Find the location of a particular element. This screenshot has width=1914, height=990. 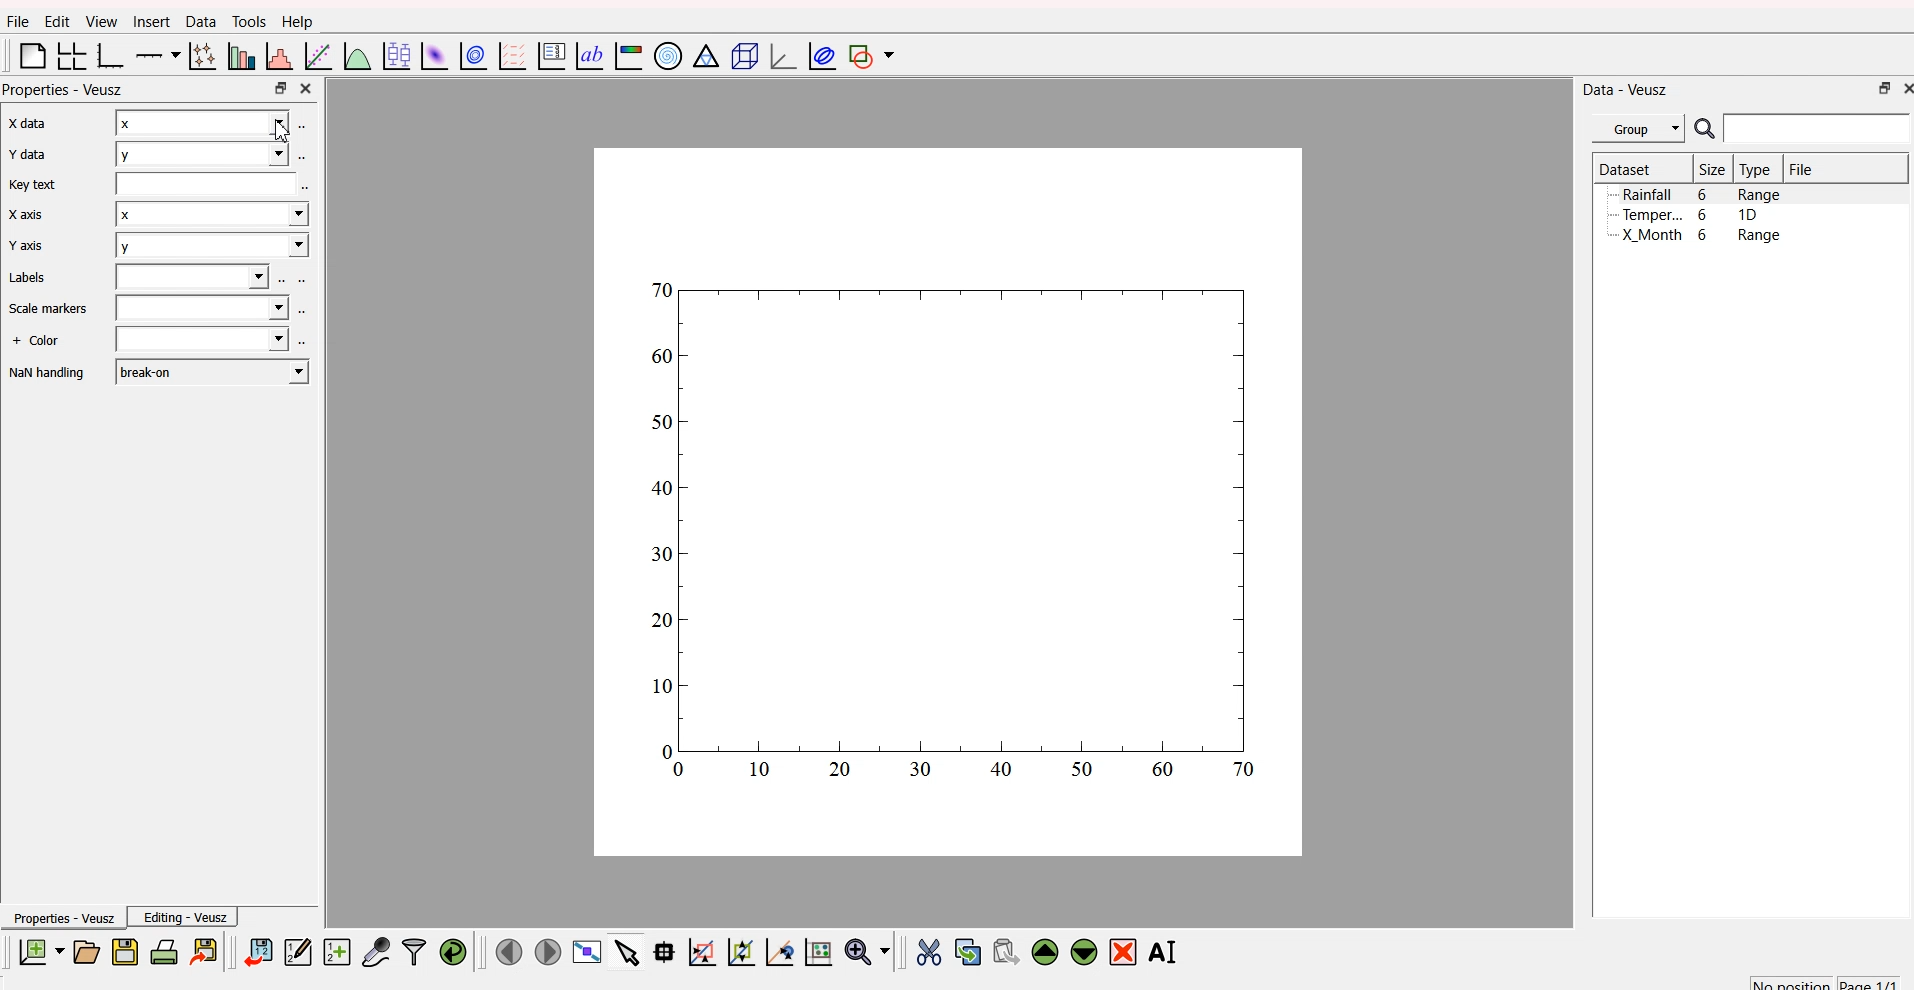

field is located at coordinates (195, 278).